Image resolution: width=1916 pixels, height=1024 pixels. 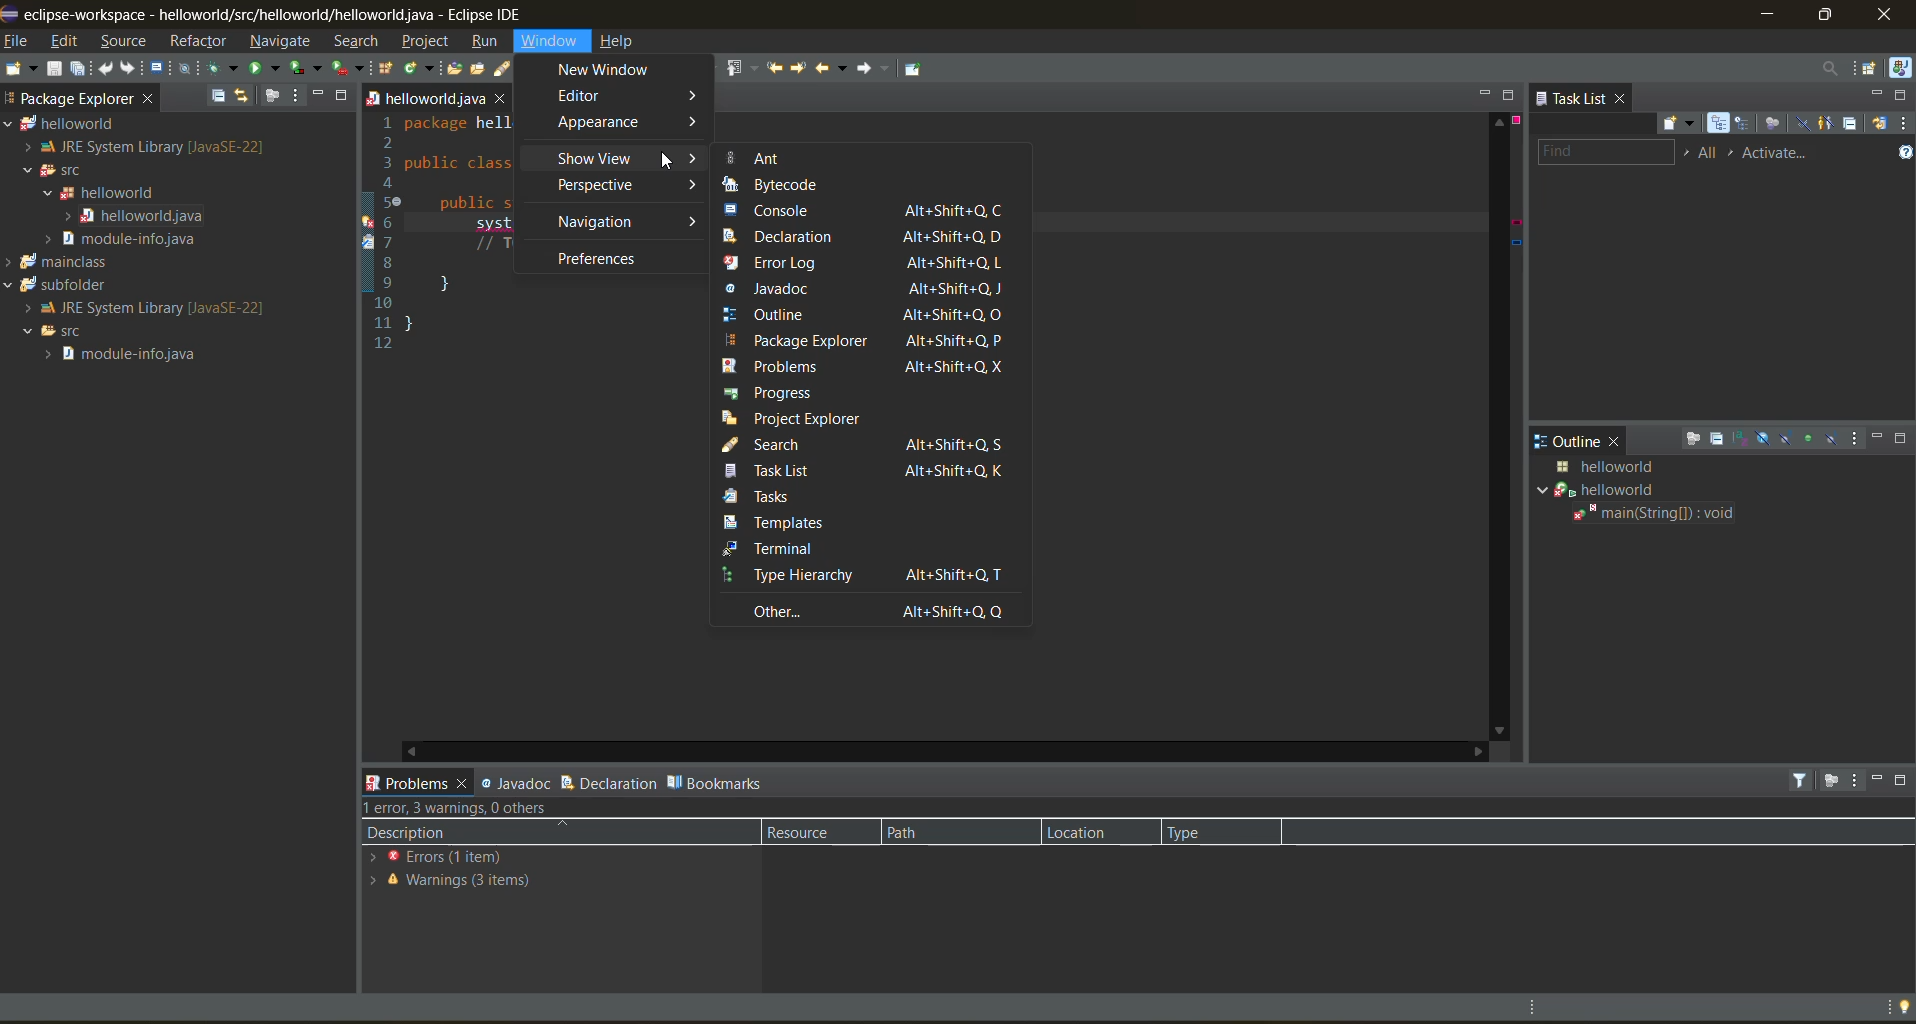 I want to click on 1 package hell 2 3 public class 4 5 public 6 system 7 // T 89} 10 11} 12, so click(x=454, y=231).